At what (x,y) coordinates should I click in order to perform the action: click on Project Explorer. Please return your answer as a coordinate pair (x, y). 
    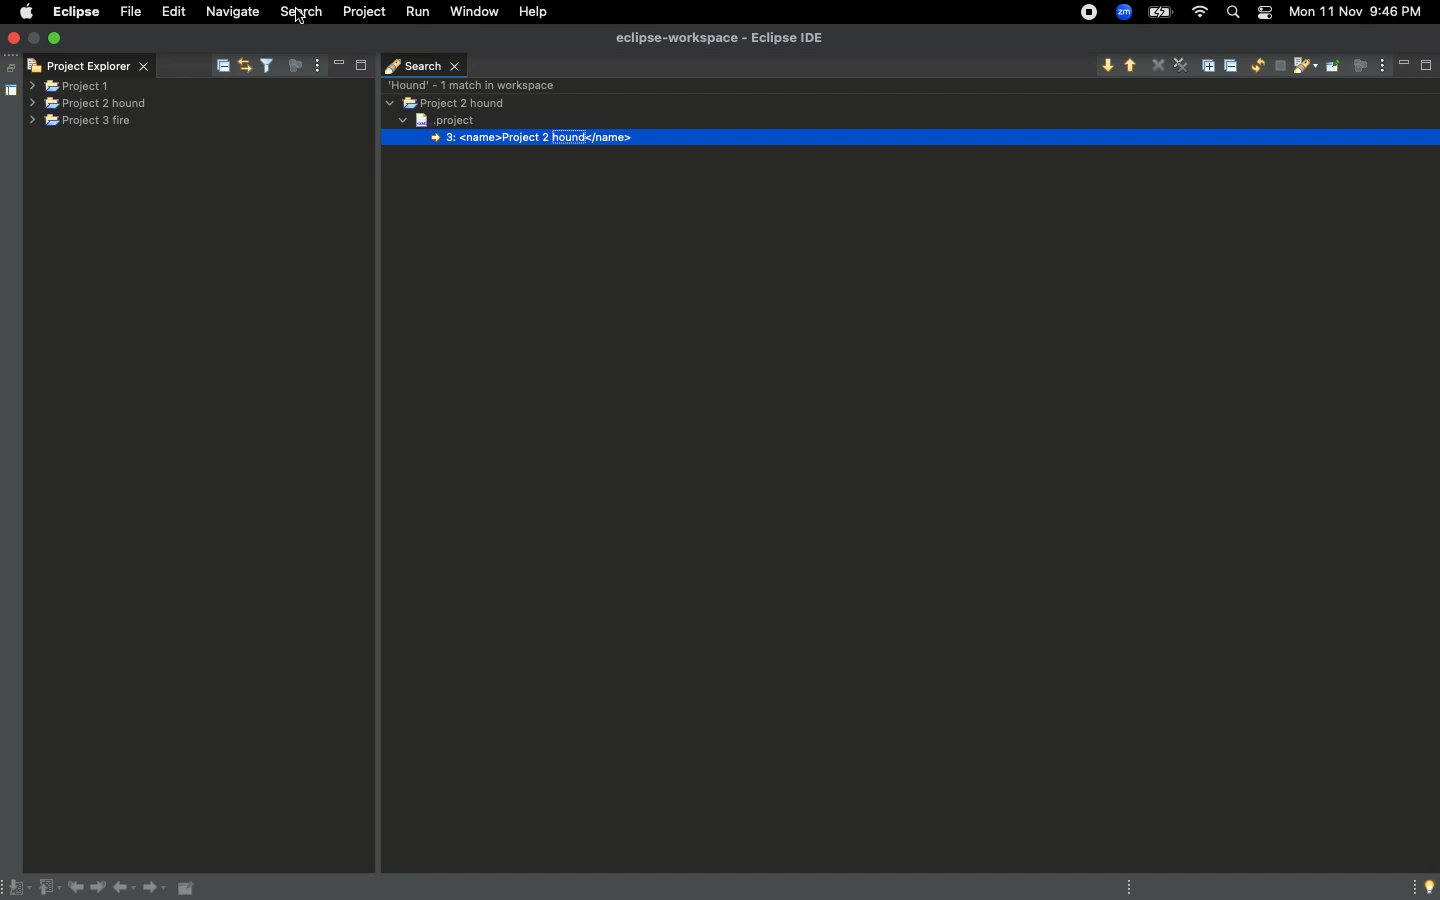
    Looking at the image, I should click on (91, 64).